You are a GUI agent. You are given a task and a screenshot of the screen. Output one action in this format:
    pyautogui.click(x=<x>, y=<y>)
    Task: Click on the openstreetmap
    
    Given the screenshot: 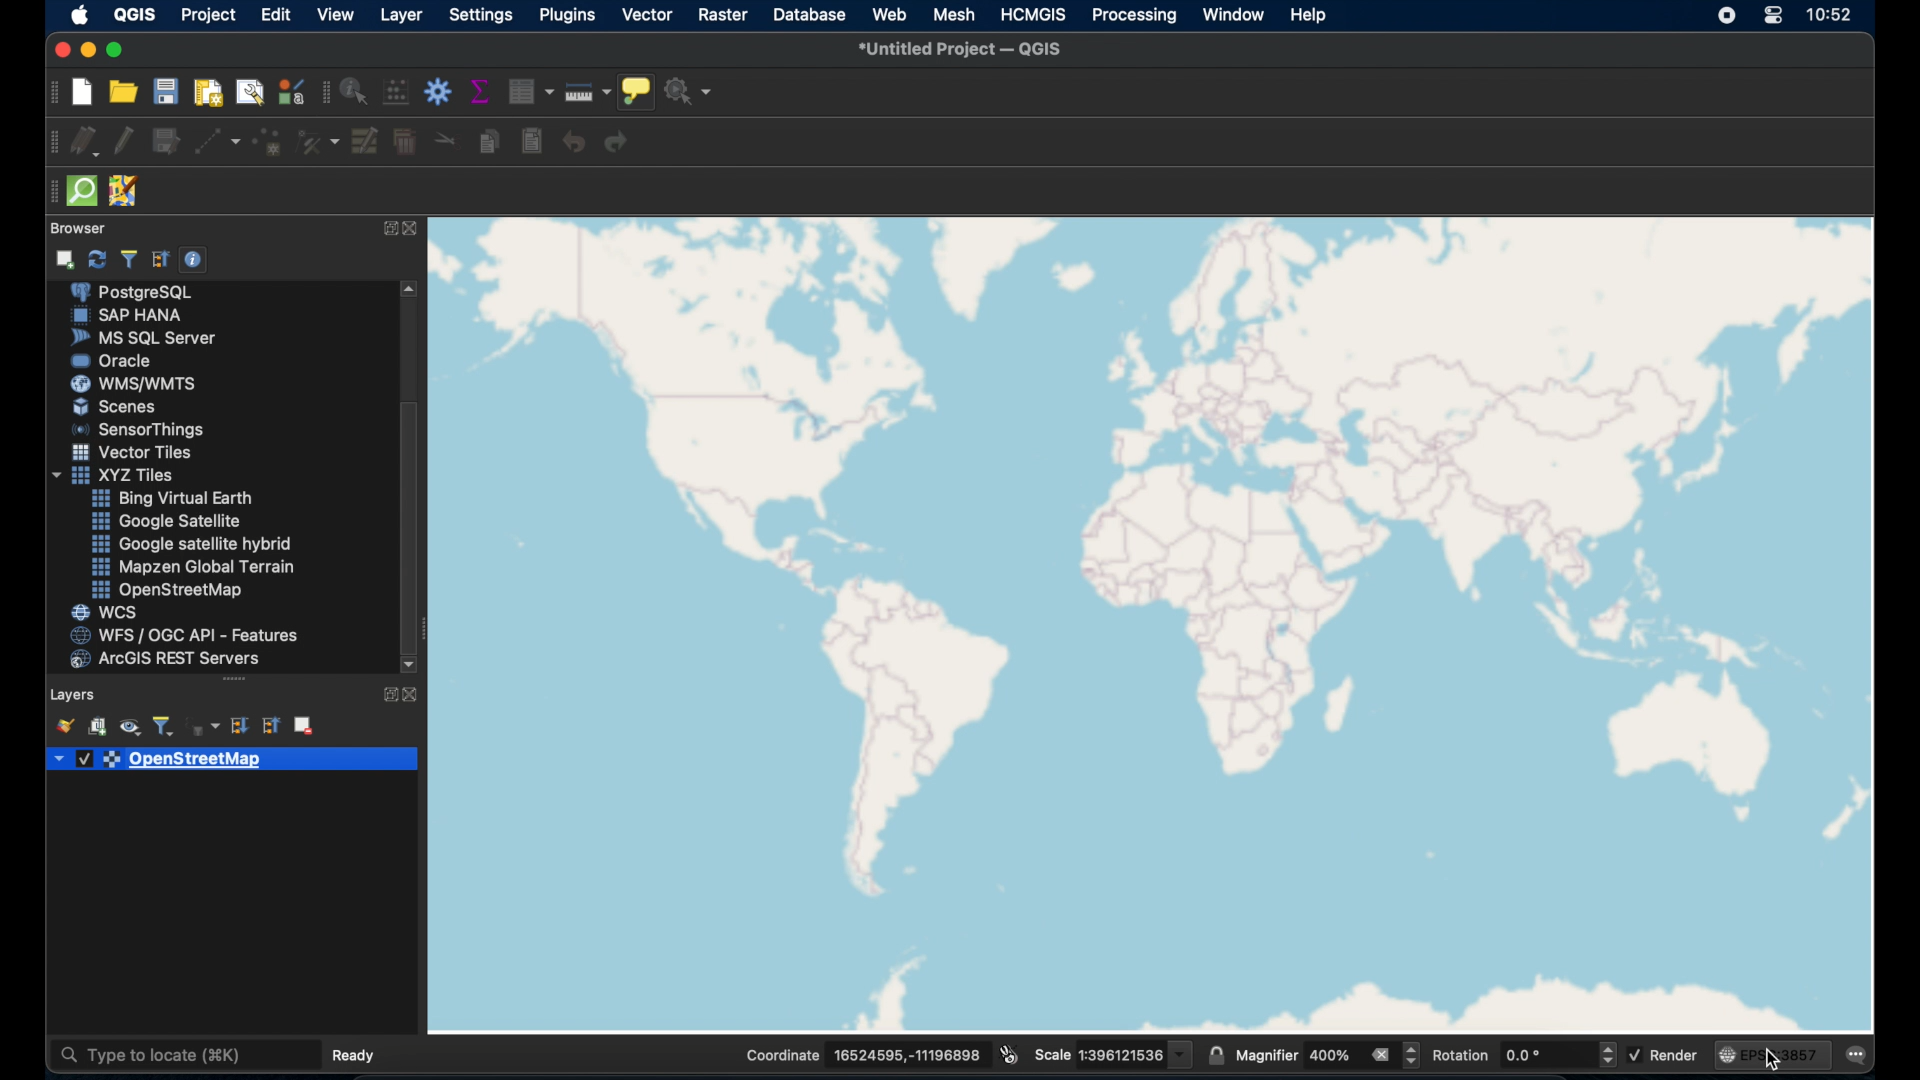 What is the action you would take?
    pyautogui.click(x=1161, y=620)
    